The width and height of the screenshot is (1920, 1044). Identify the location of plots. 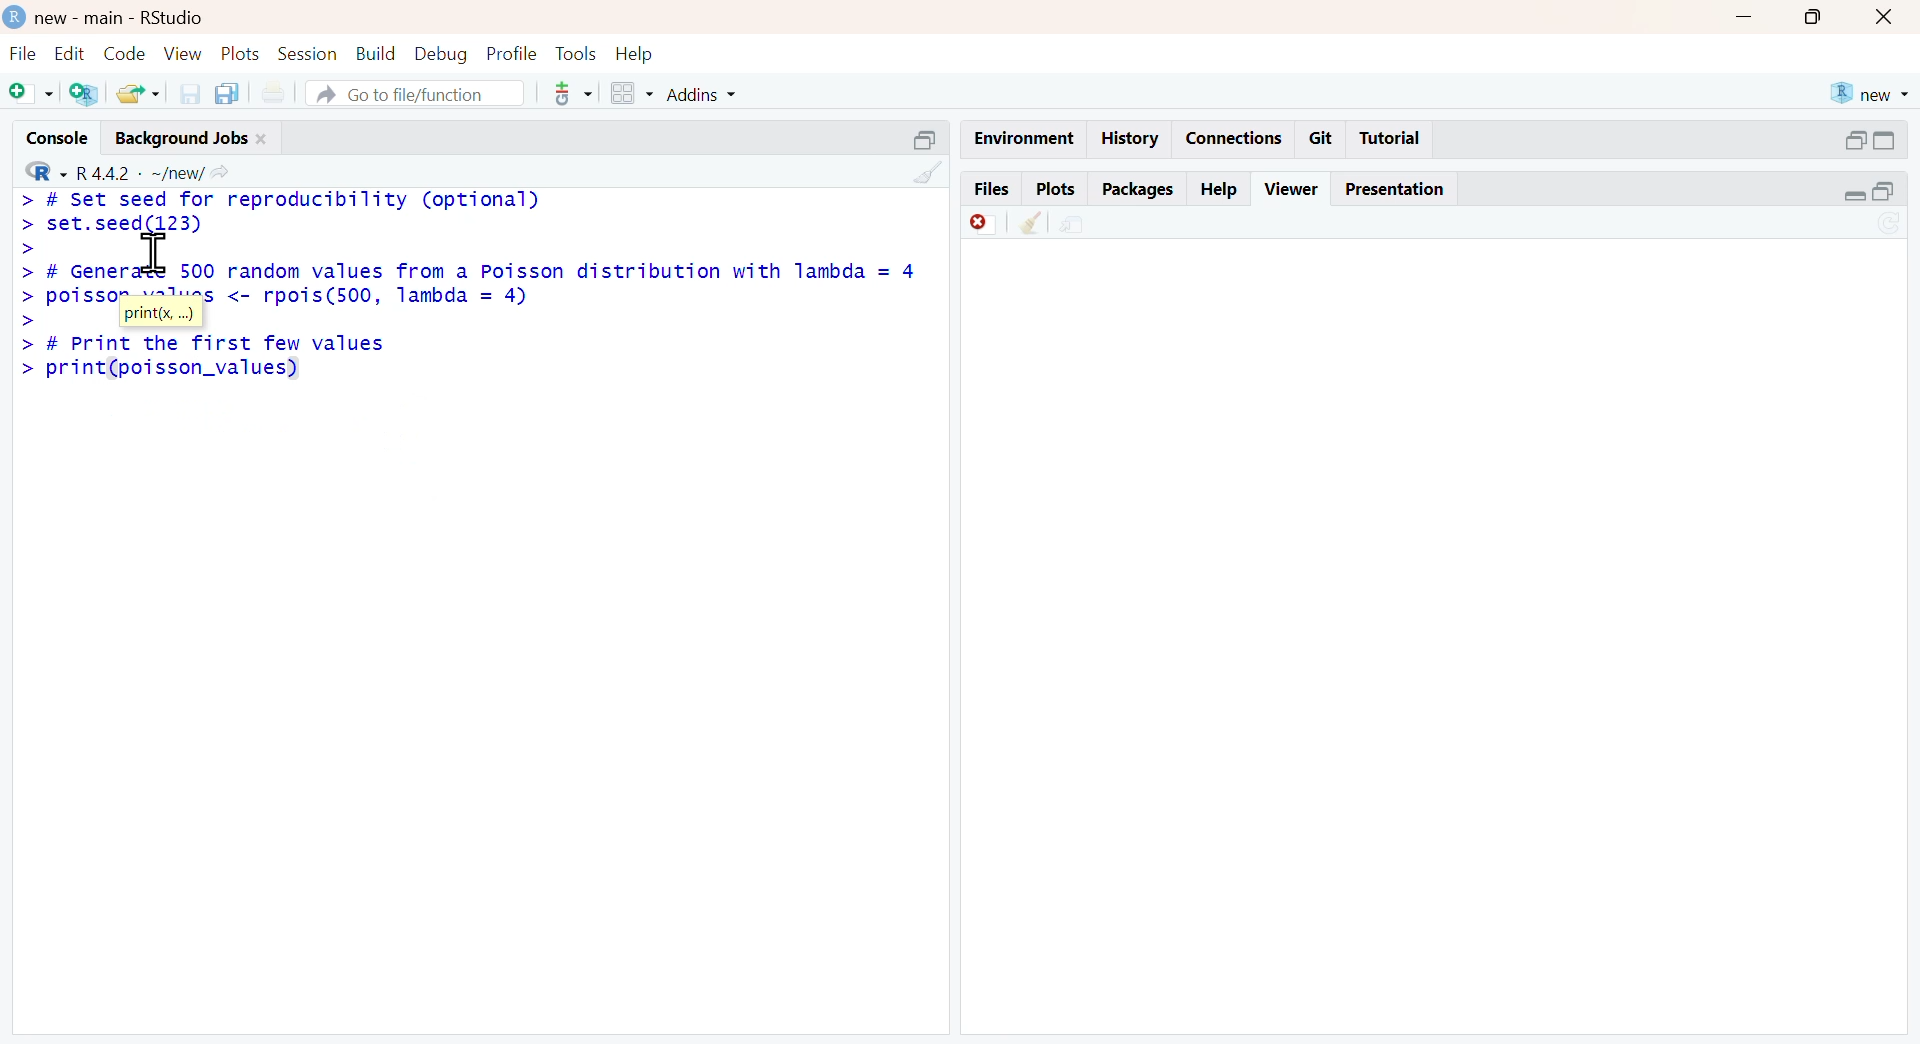
(1058, 188).